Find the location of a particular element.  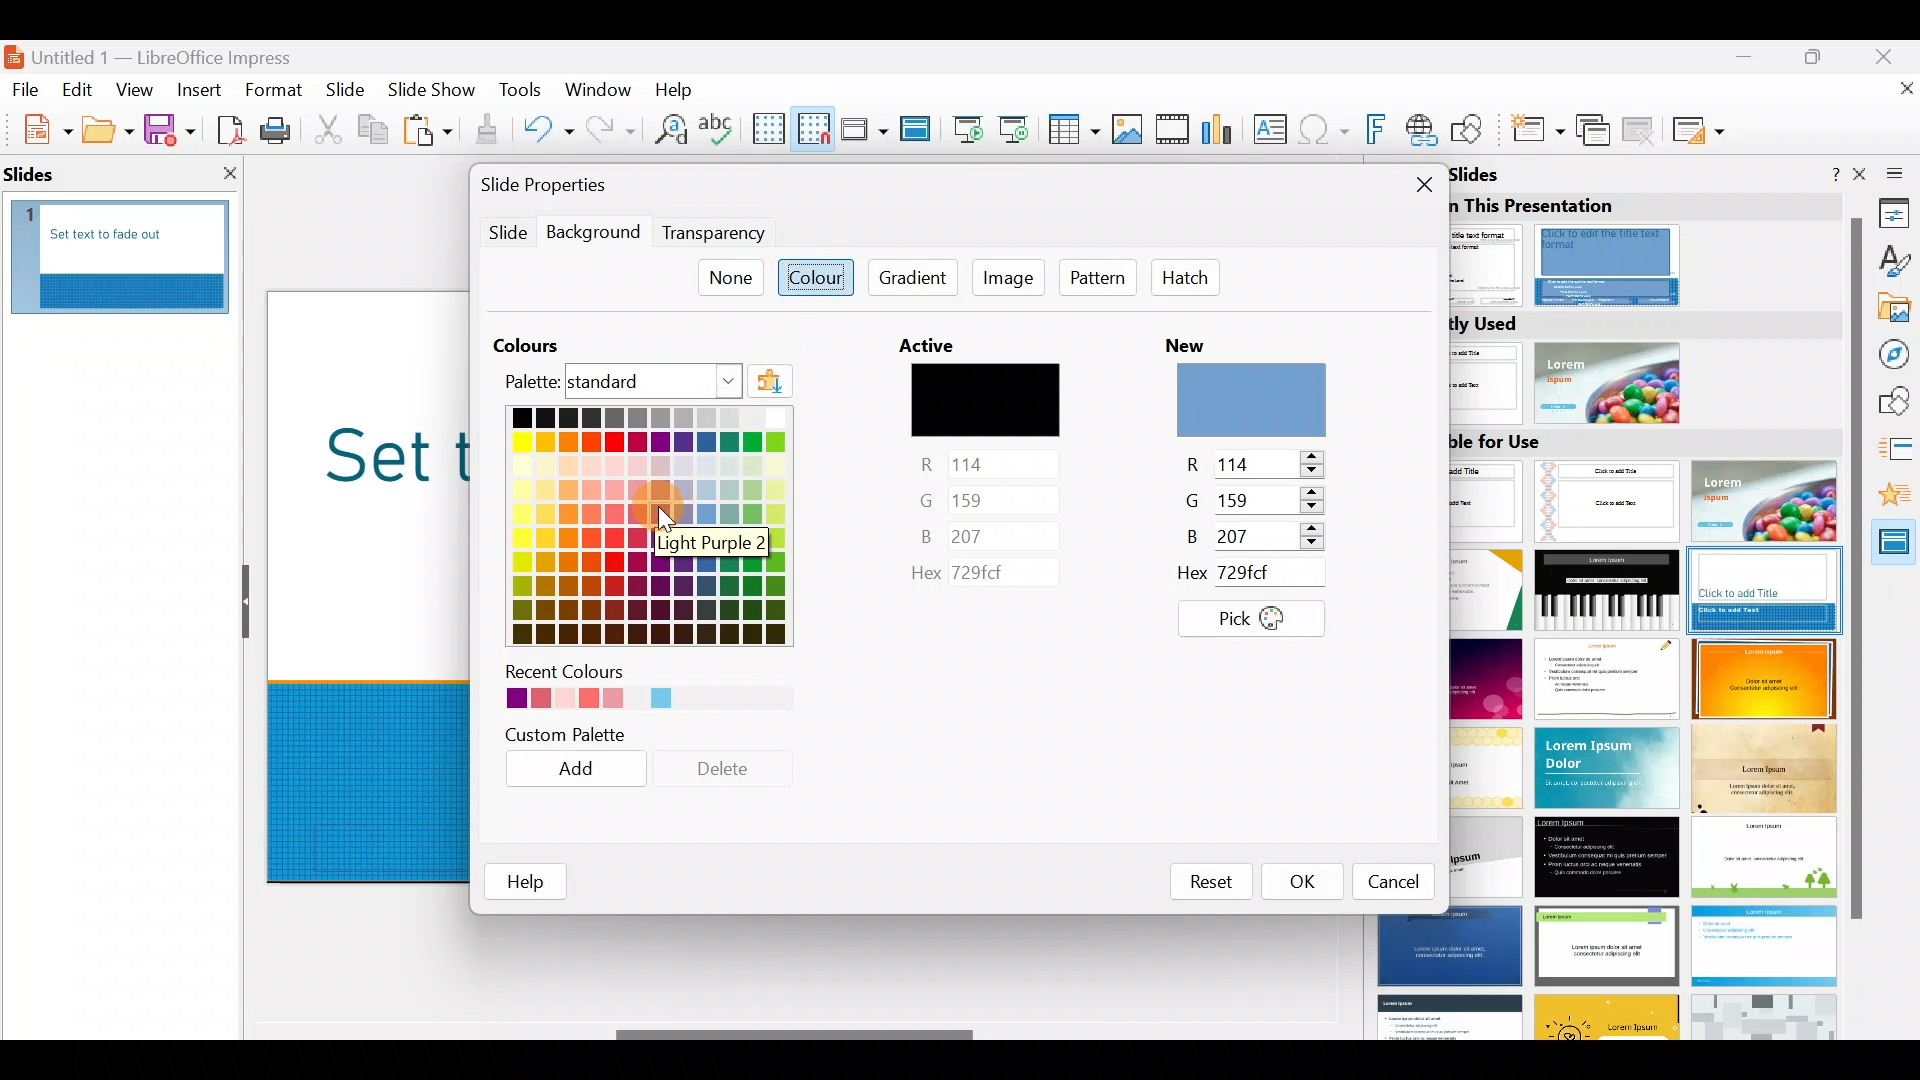

scroll bar is located at coordinates (1855, 568).